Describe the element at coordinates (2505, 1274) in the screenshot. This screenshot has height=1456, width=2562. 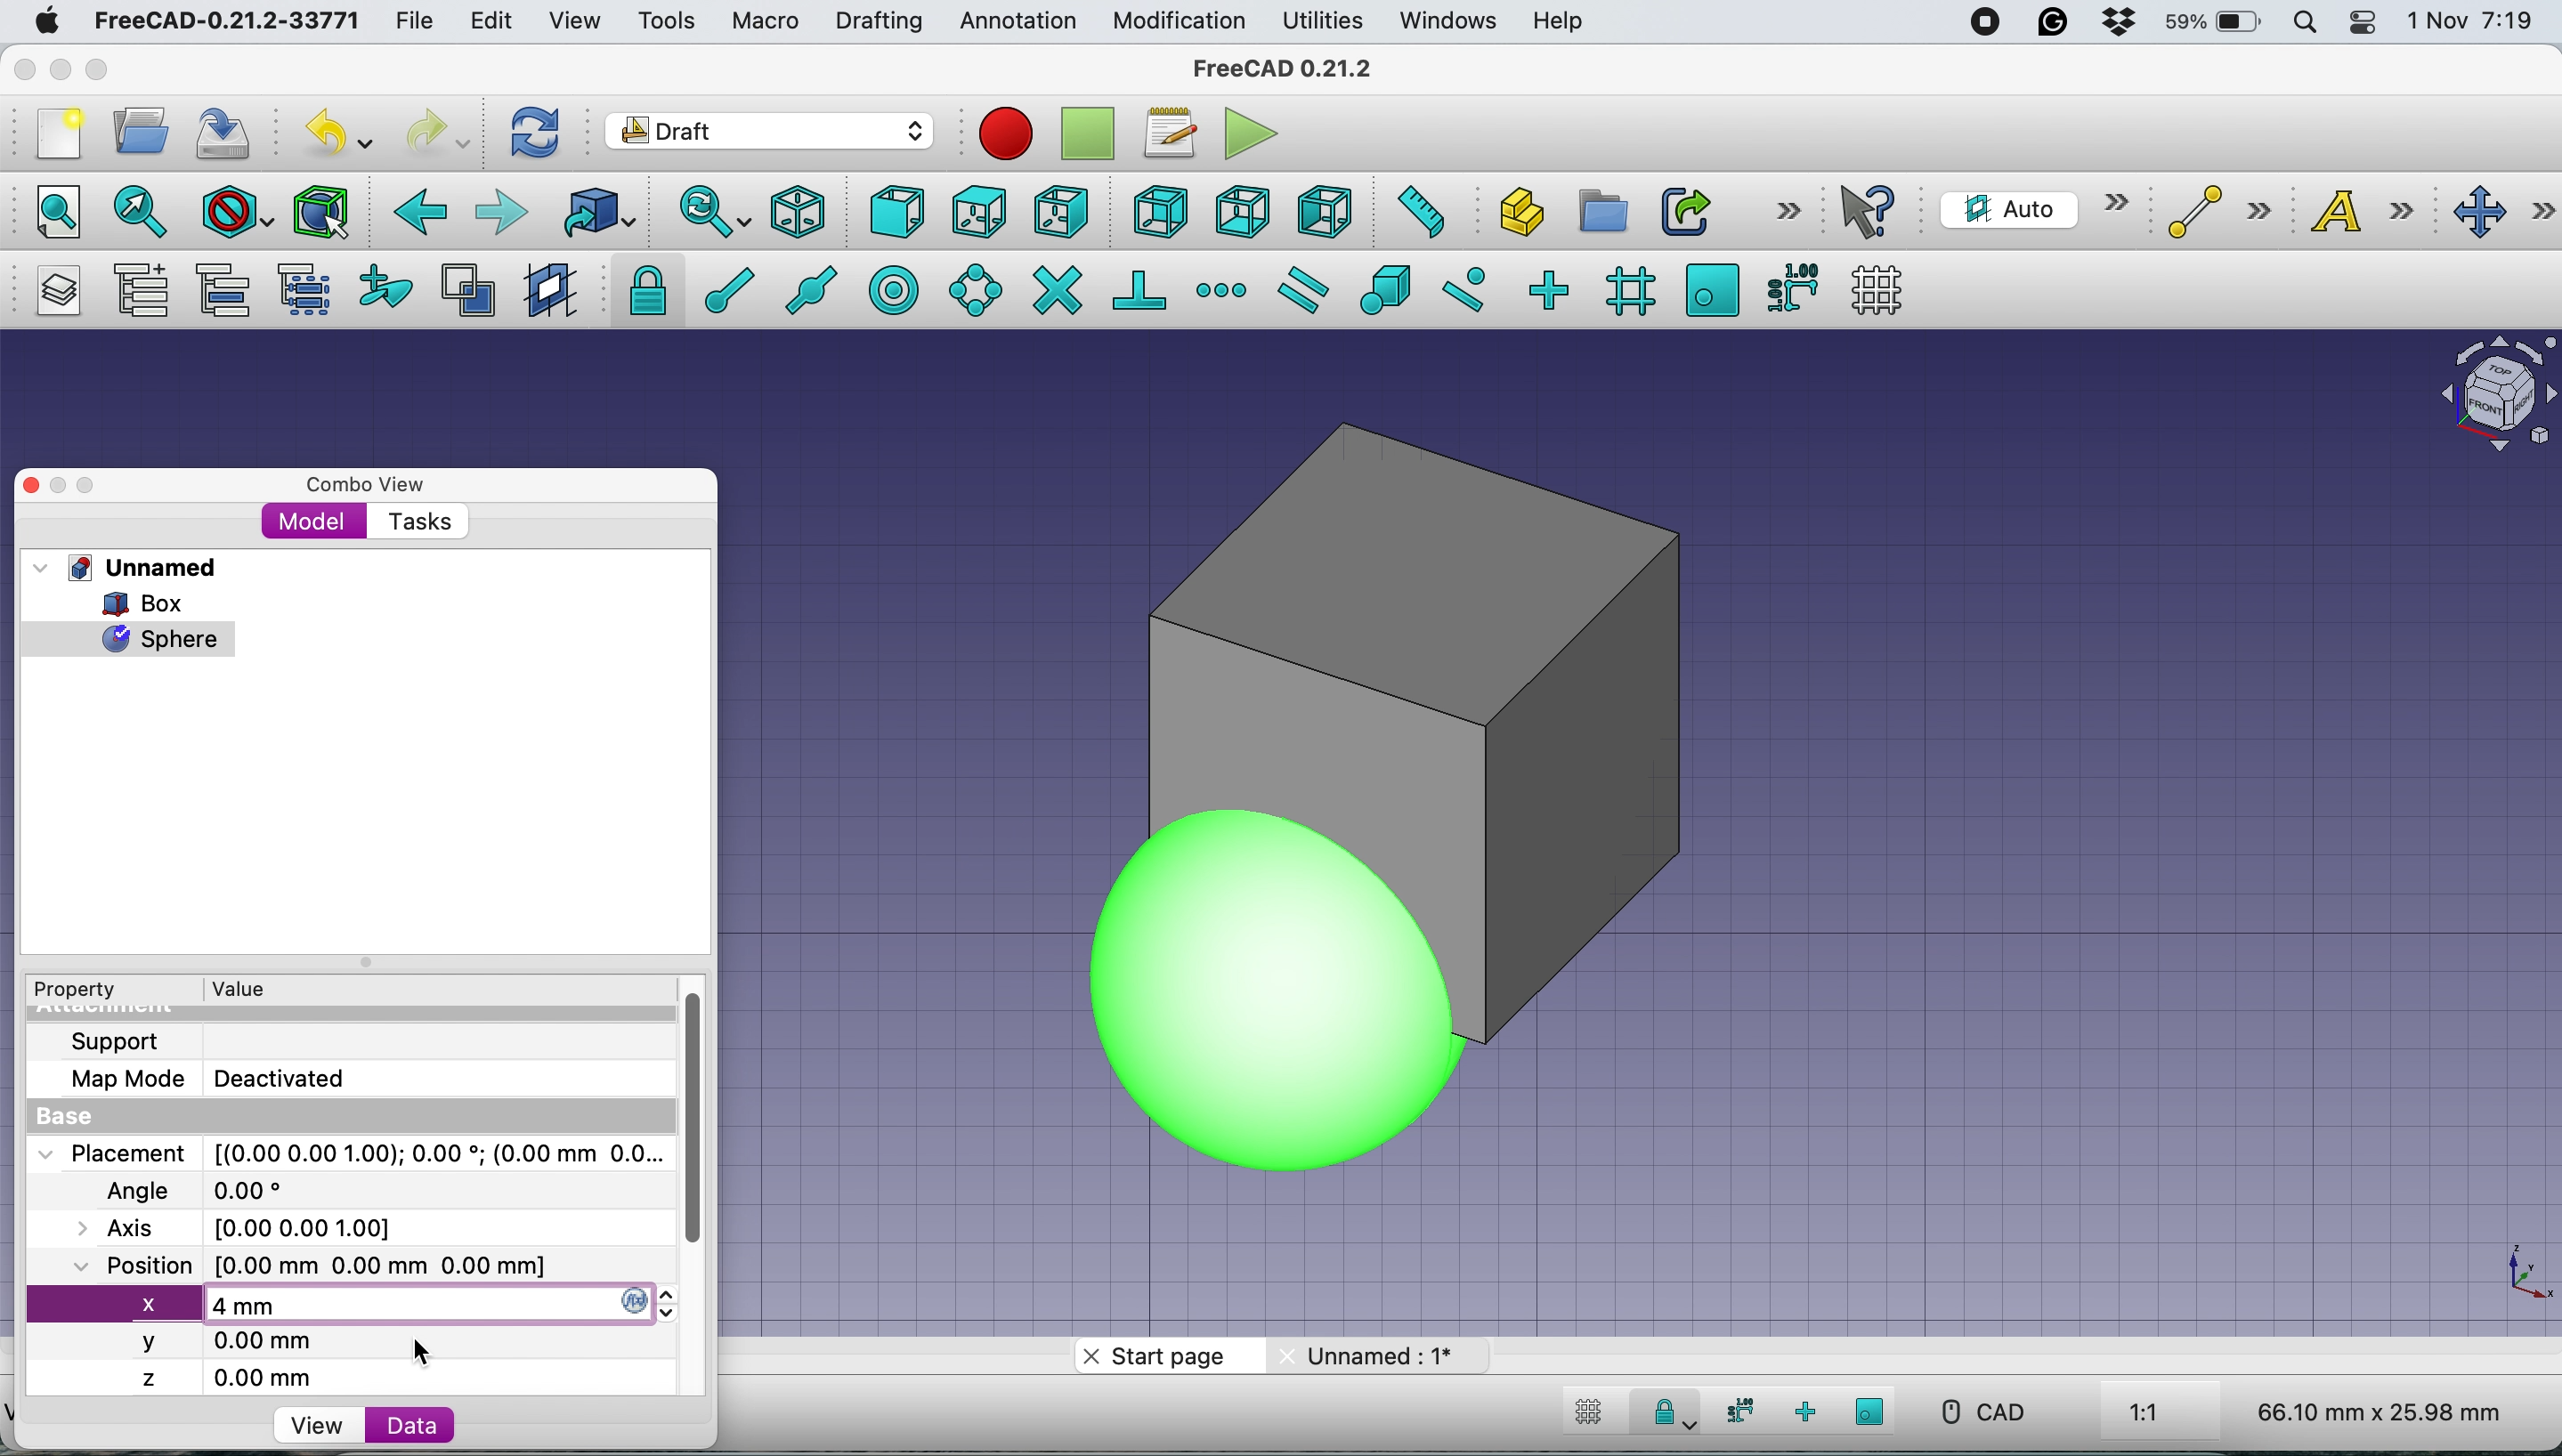
I see `xy coordinate` at that location.